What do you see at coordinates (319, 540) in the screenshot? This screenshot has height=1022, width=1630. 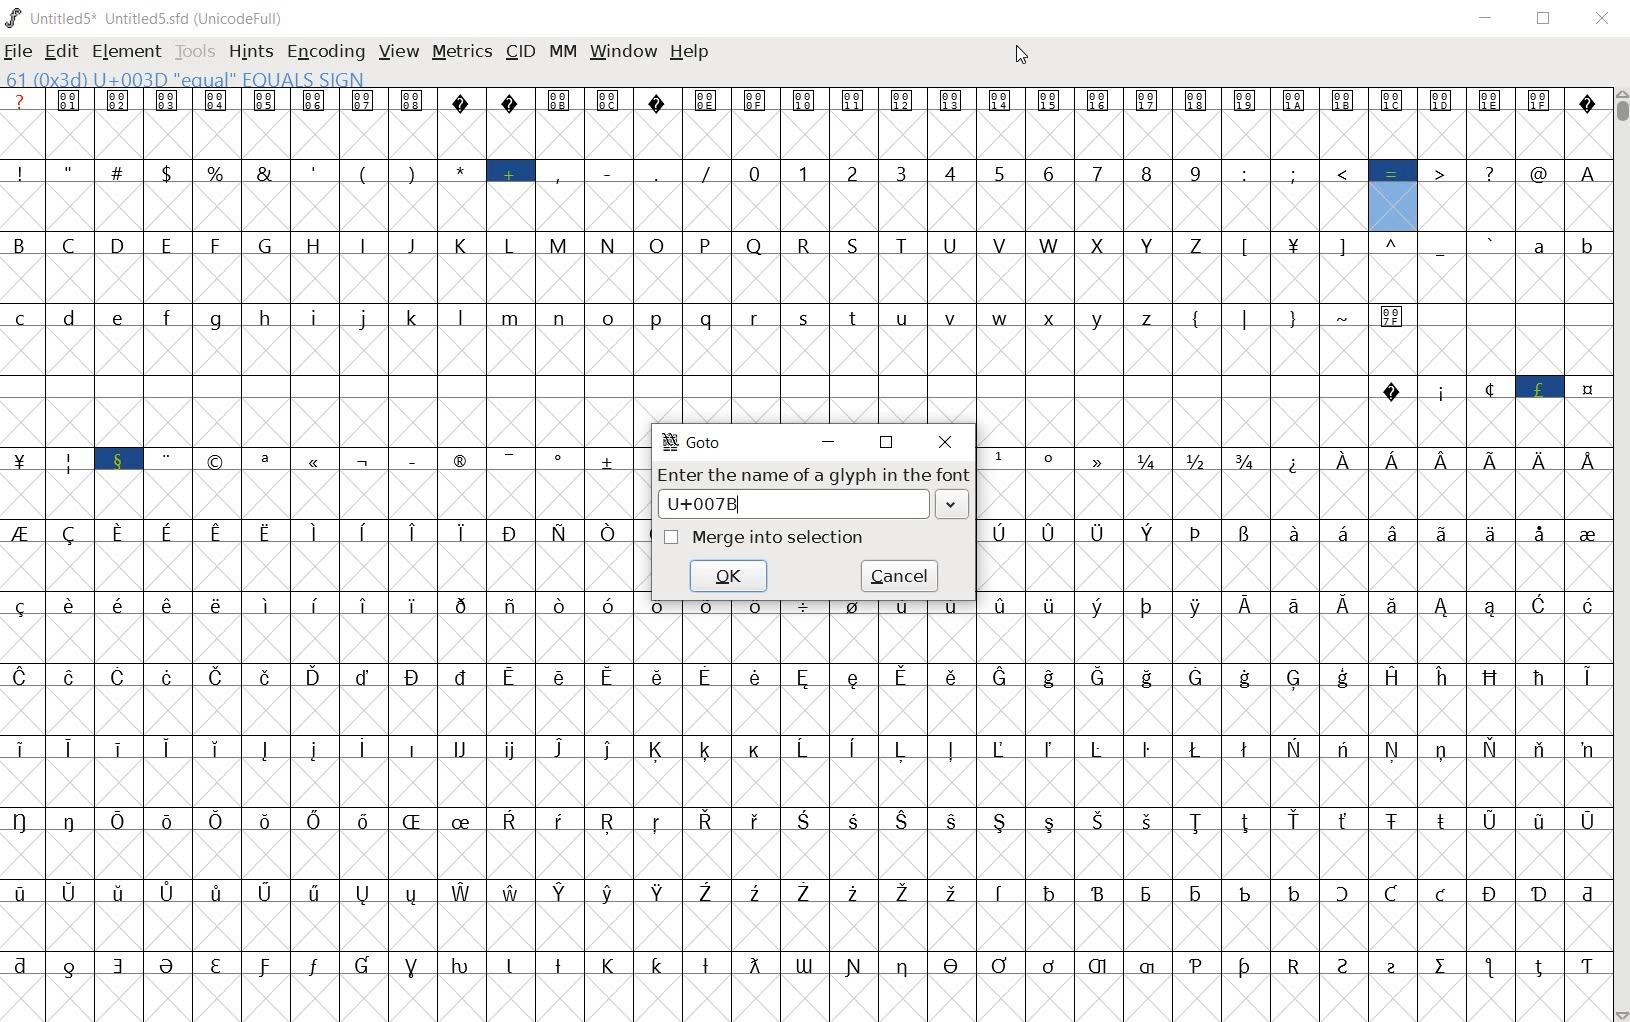 I see `glyphs` at bounding box center [319, 540].